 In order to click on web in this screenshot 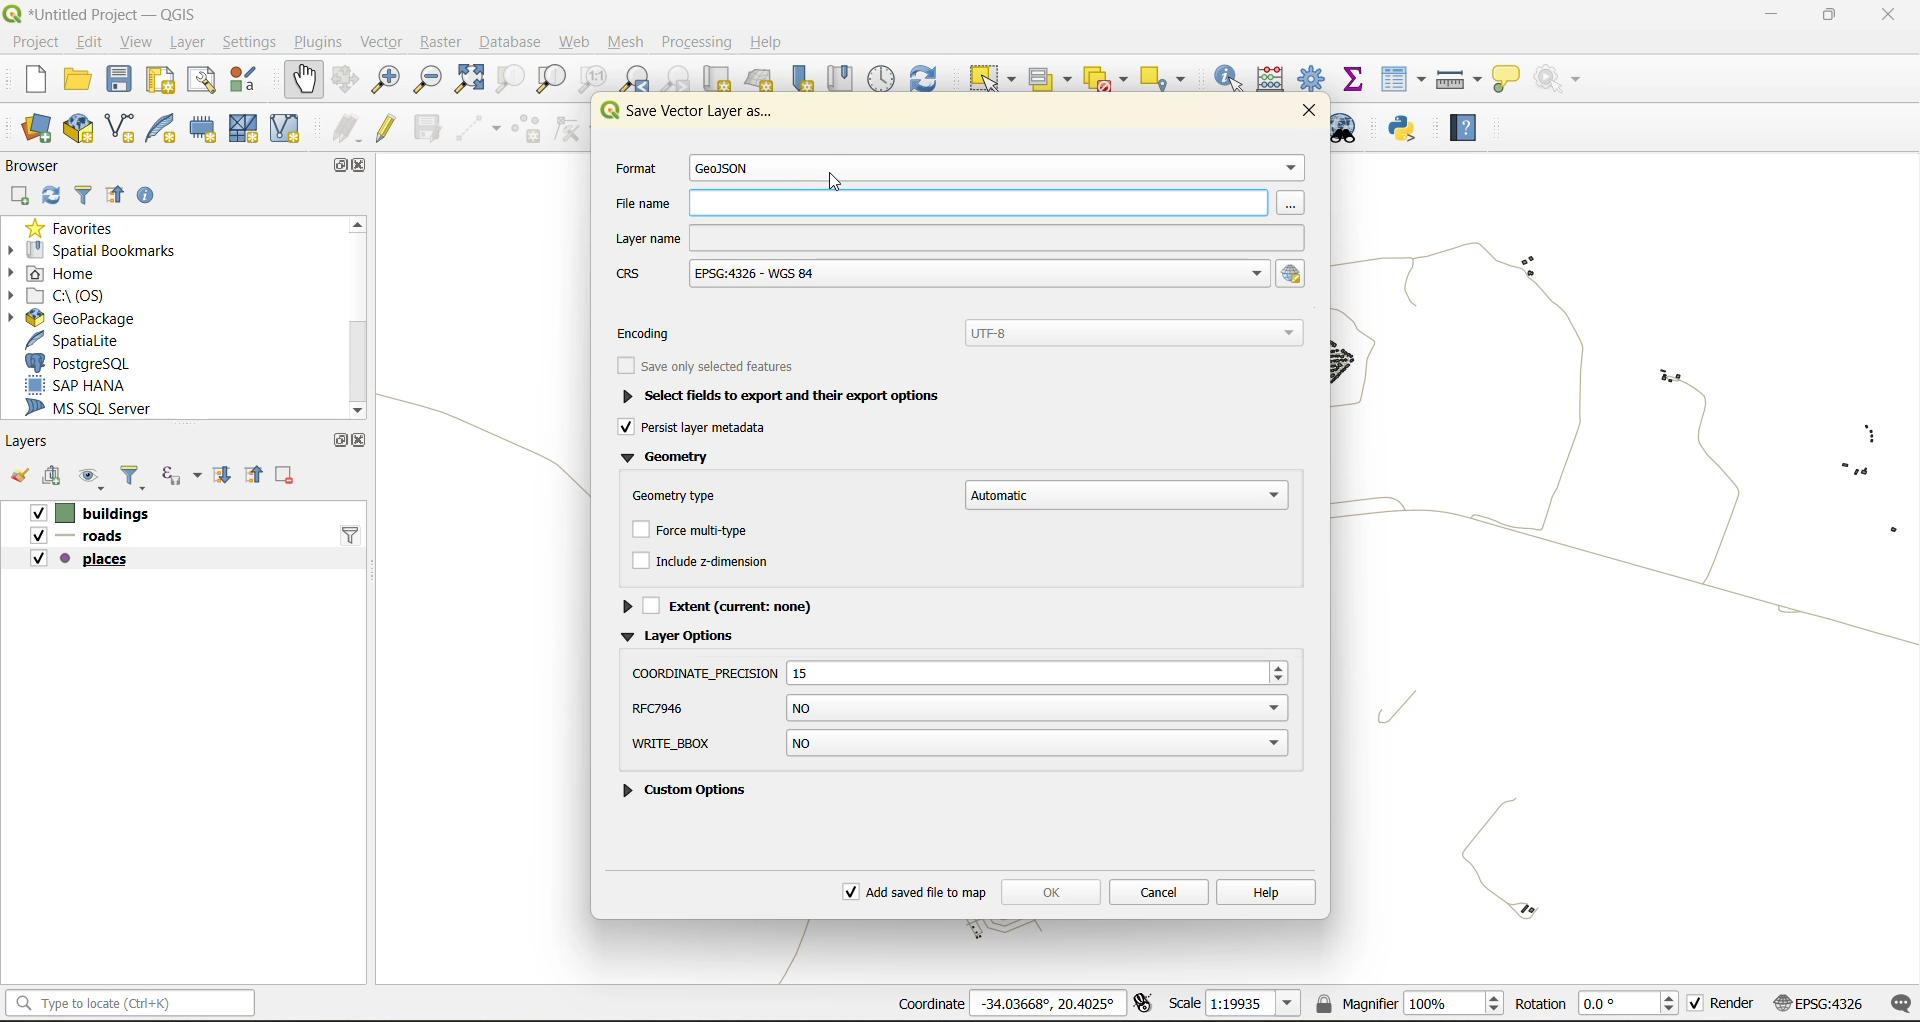, I will do `click(571, 42)`.